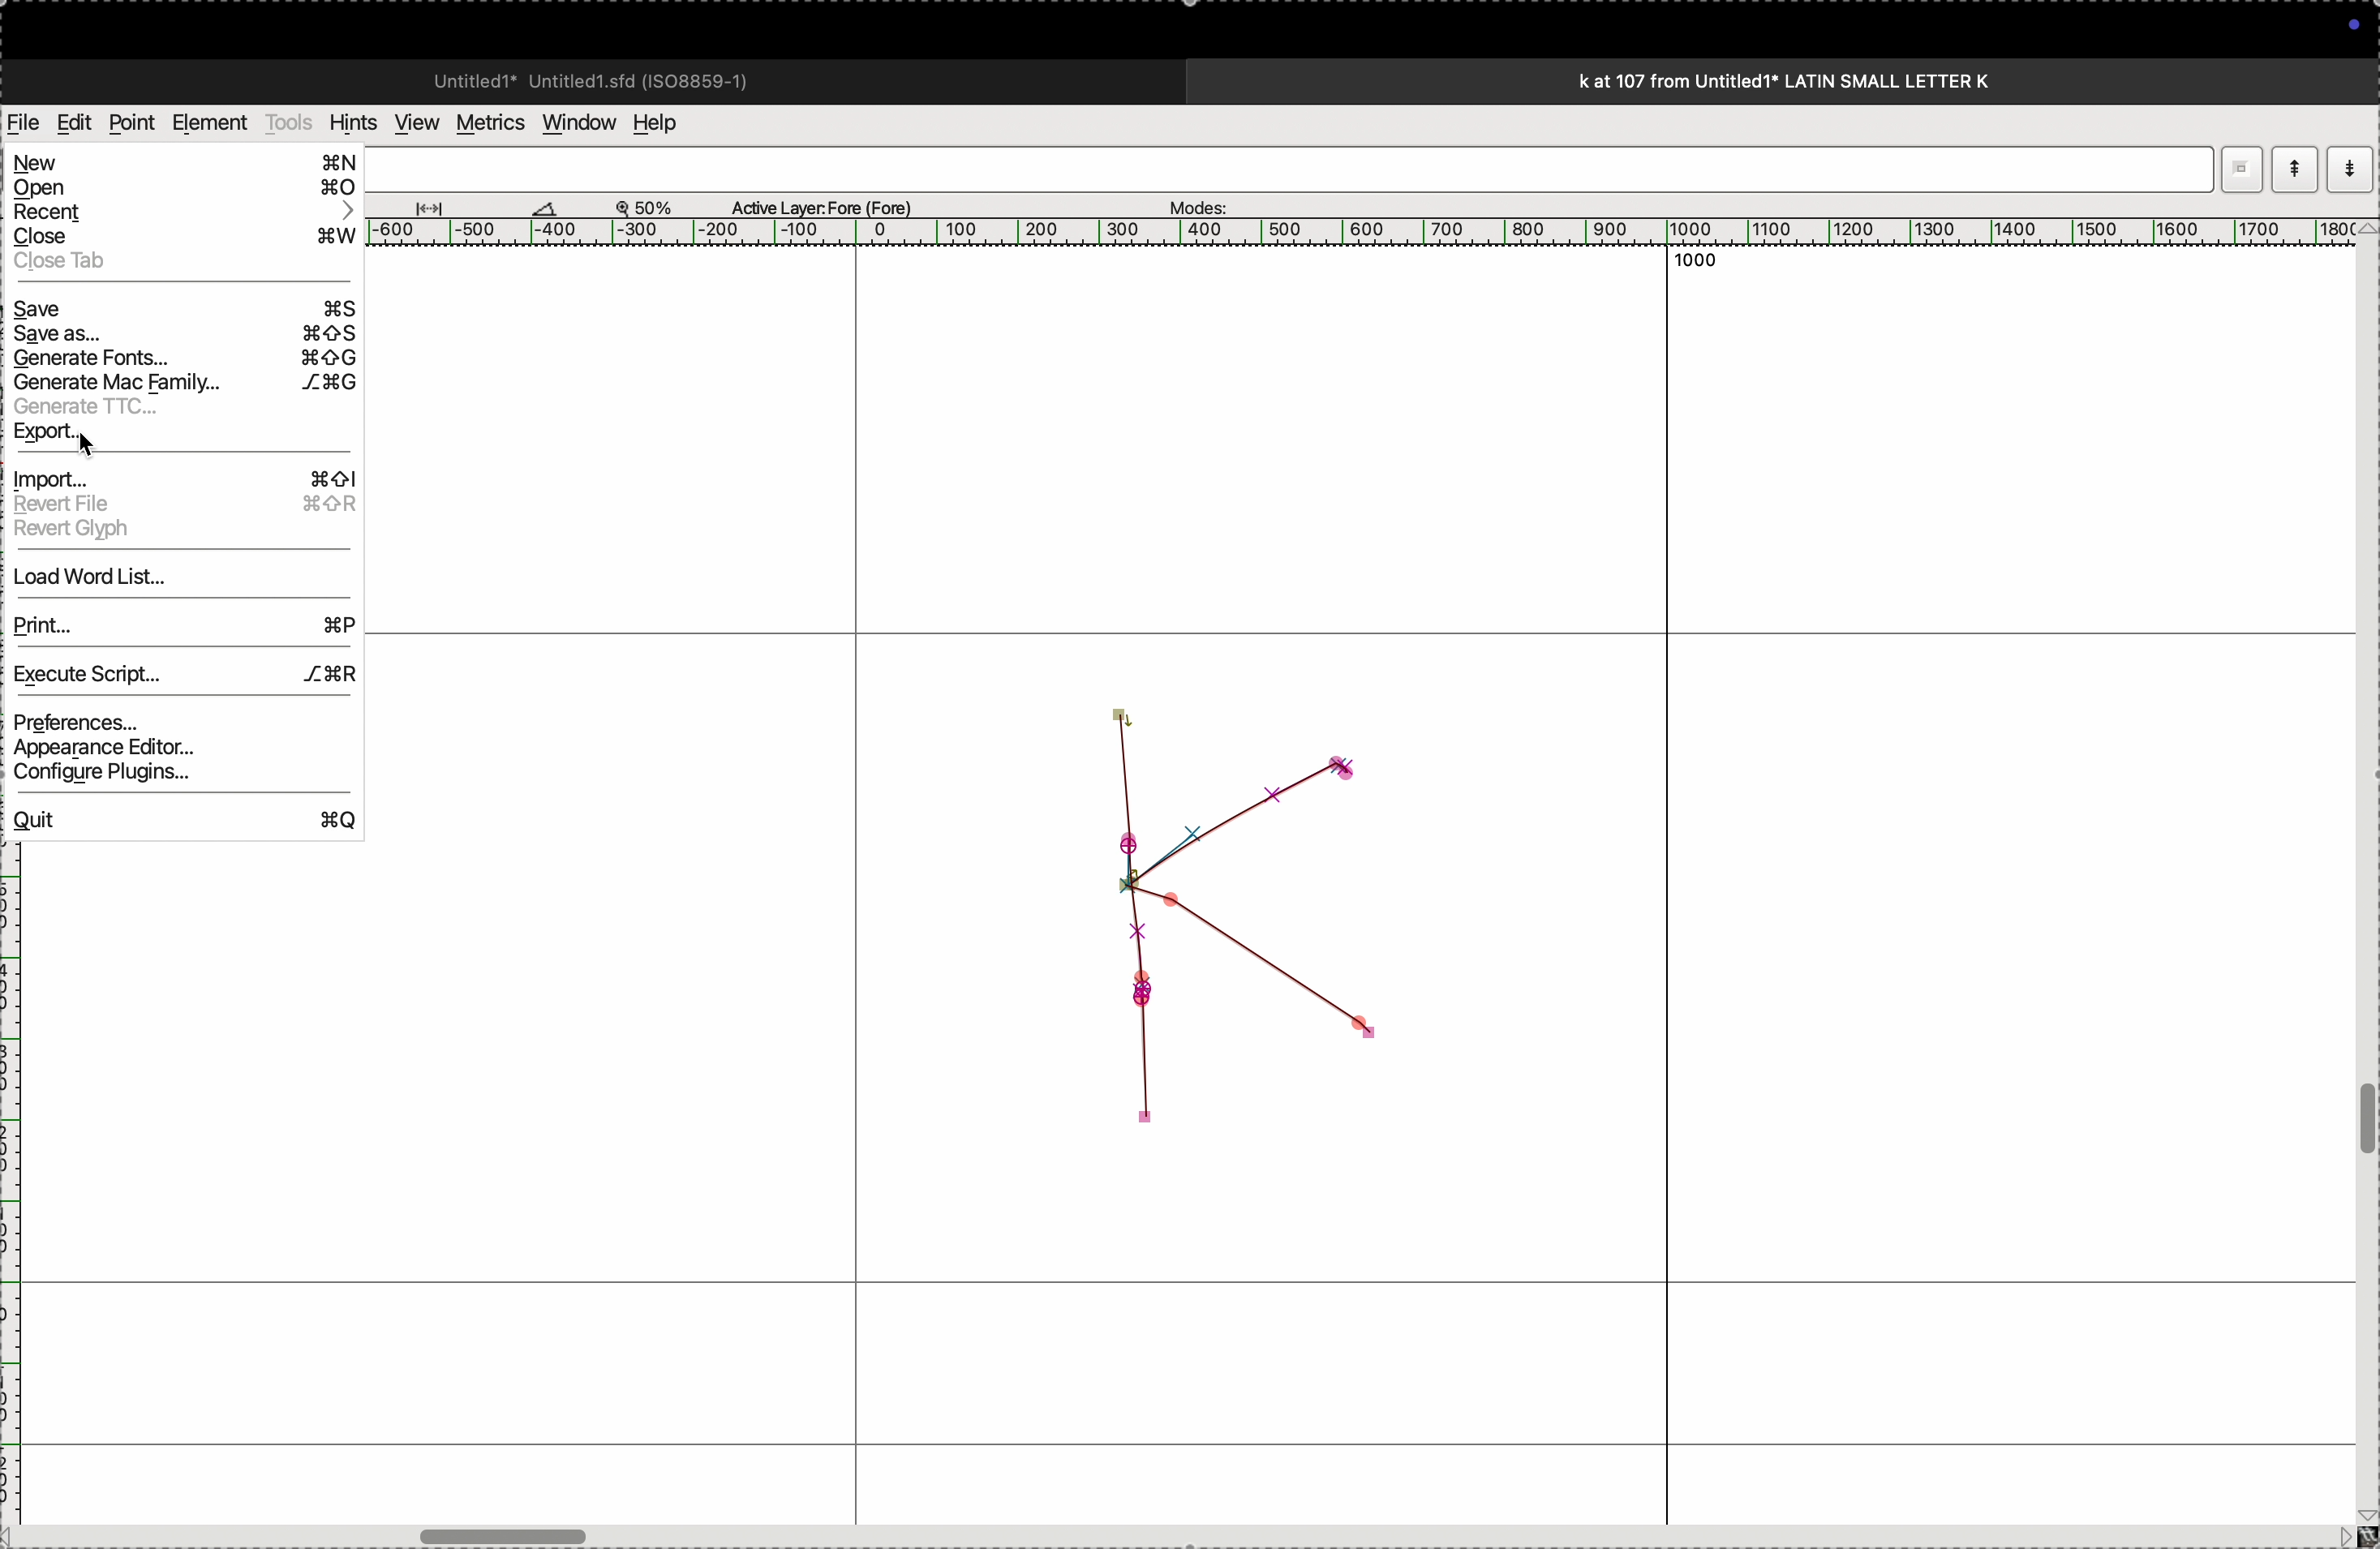 The image size is (2380, 1549). Describe the element at coordinates (2294, 168) in the screenshot. I see `modeup` at that location.